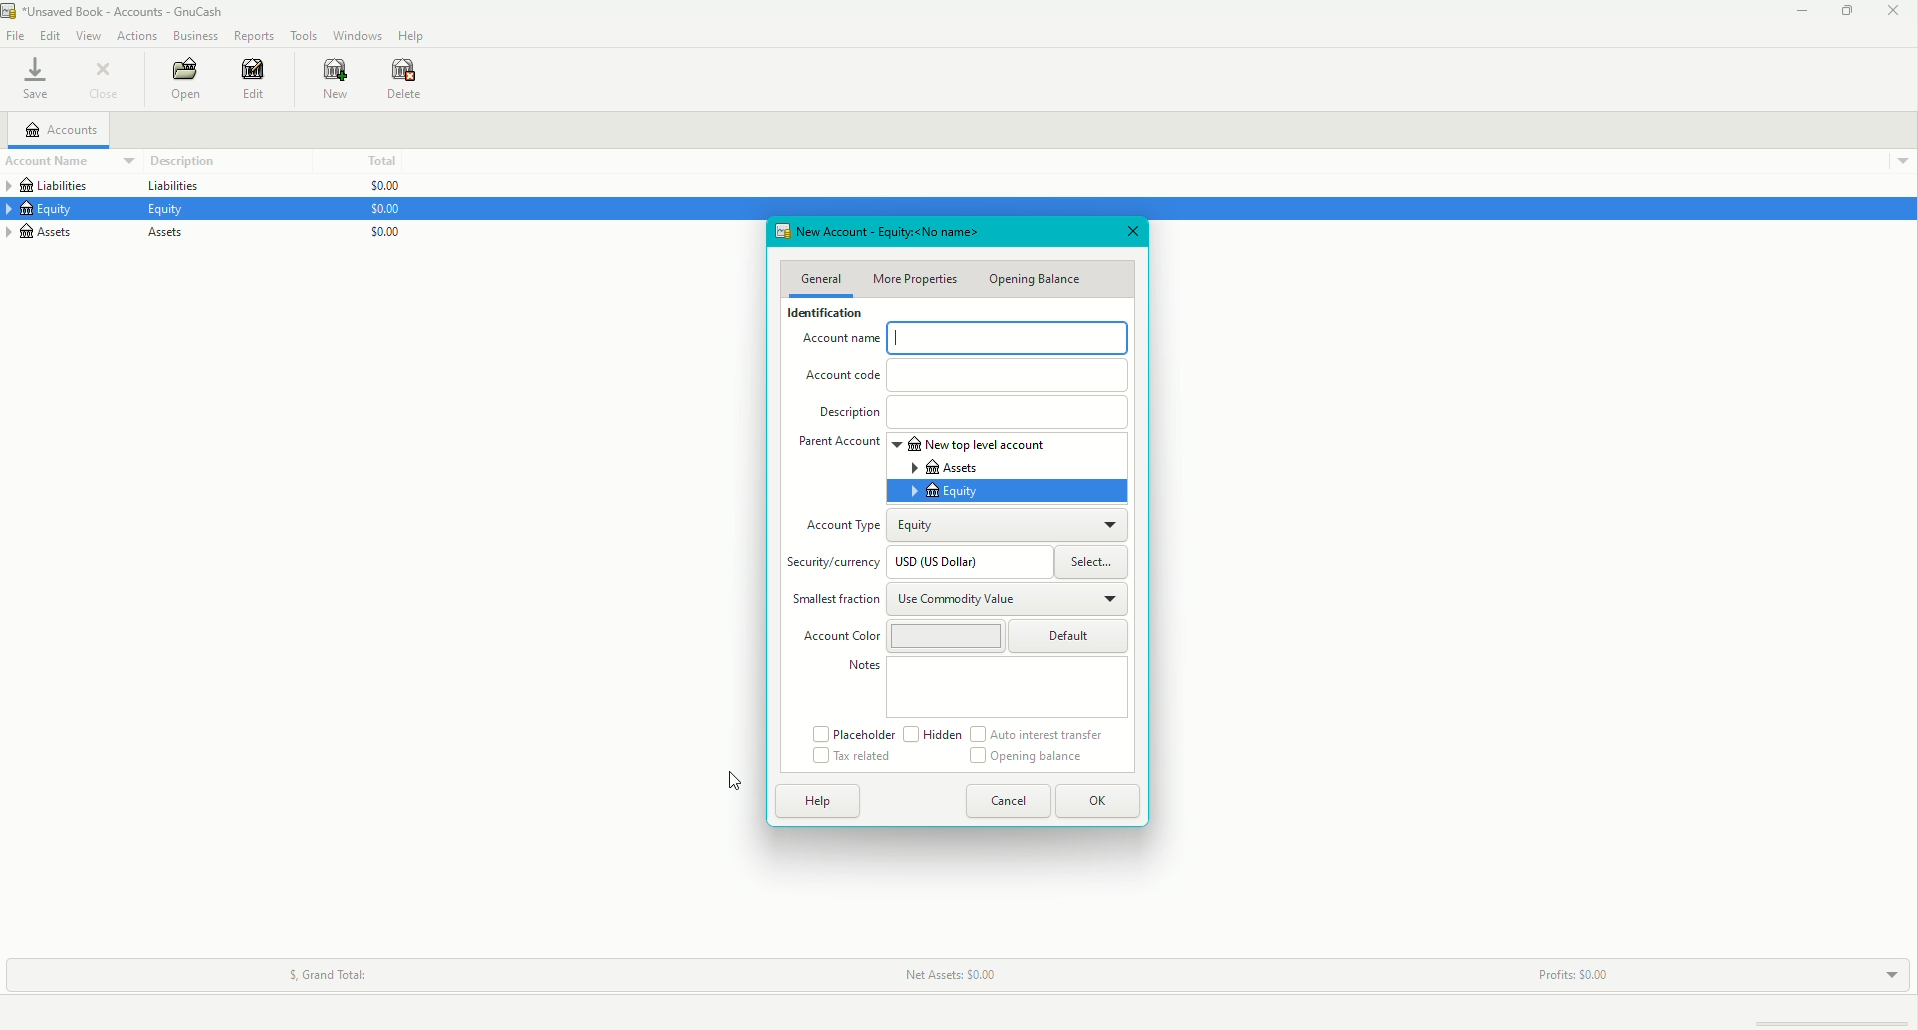 The width and height of the screenshot is (1918, 1030). What do you see at coordinates (258, 81) in the screenshot?
I see `Edit` at bounding box center [258, 81].